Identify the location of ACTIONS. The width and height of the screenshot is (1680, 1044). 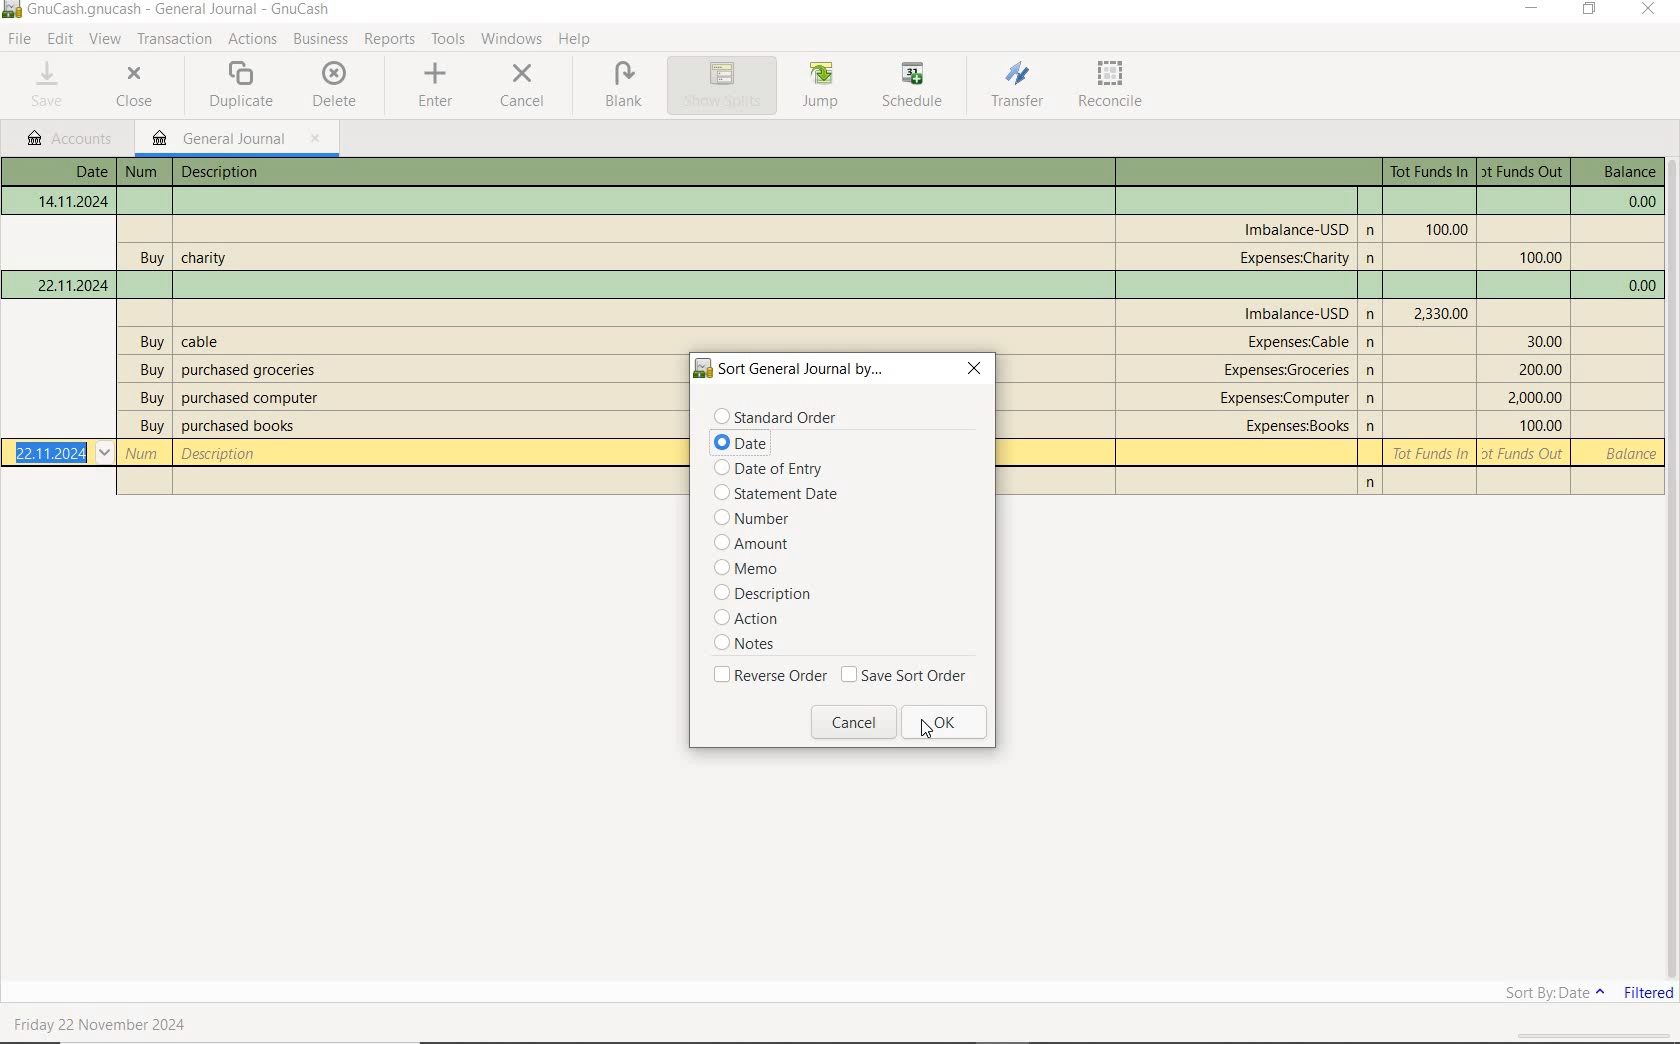
(253, 41).